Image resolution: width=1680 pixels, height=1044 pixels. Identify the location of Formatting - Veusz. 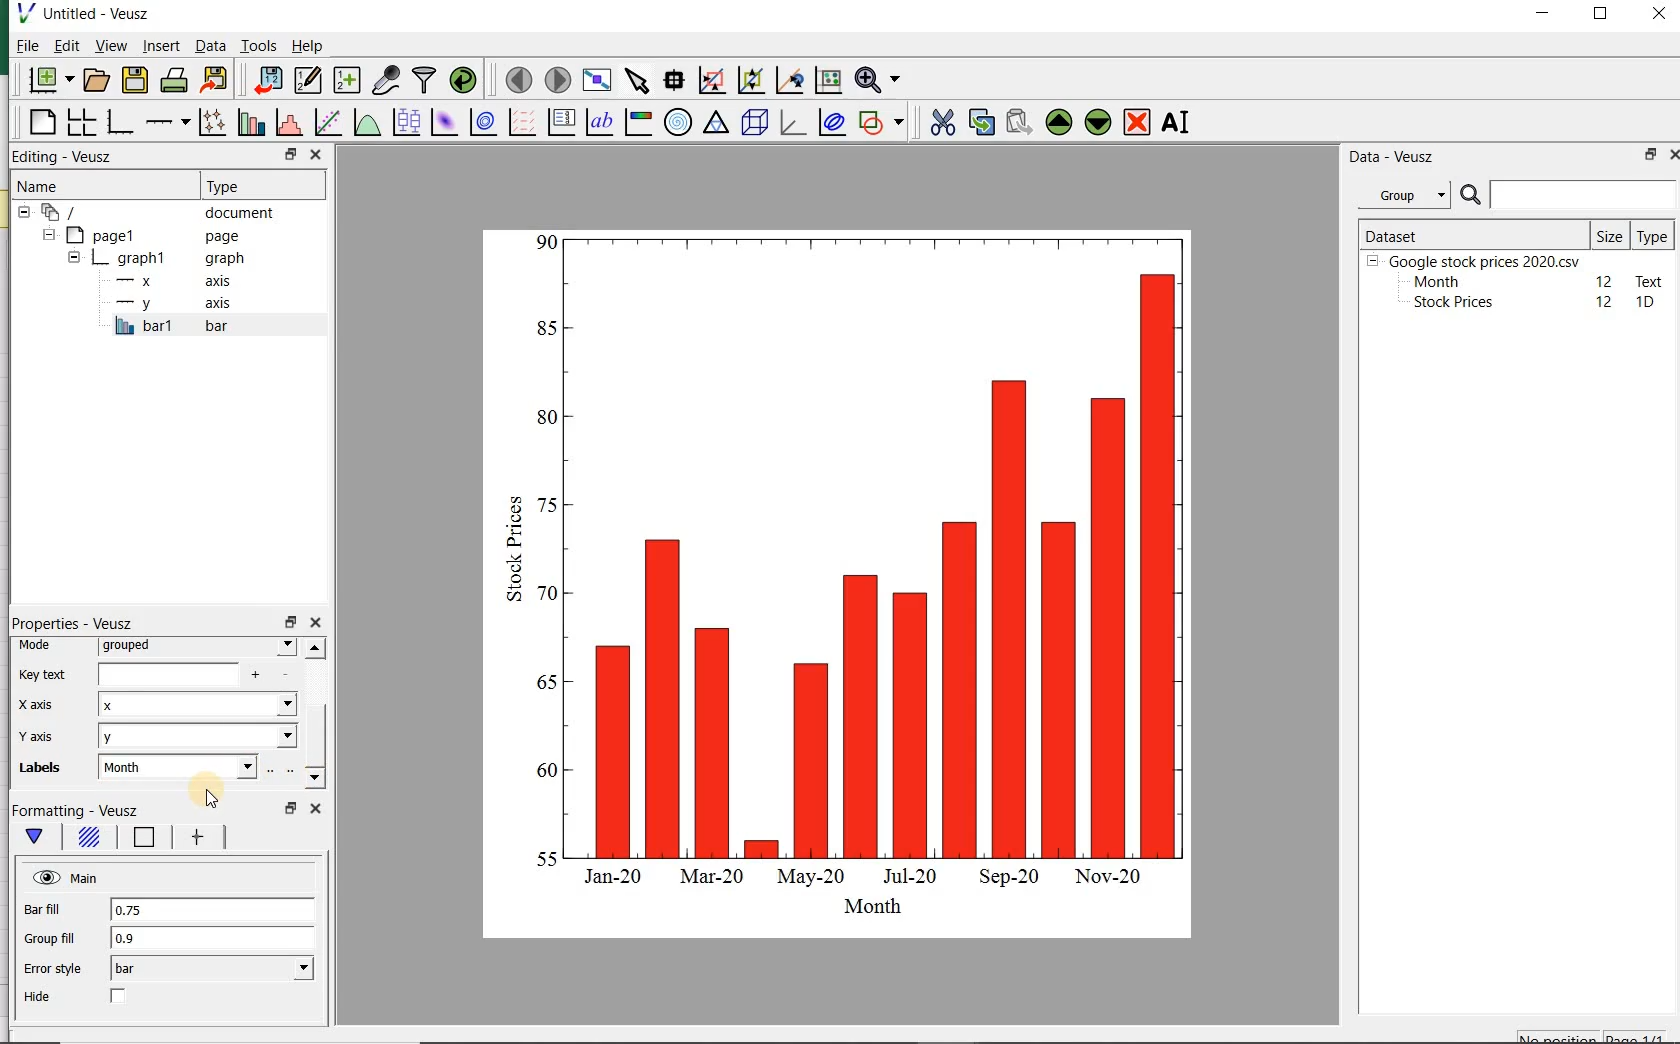
(79, 808).